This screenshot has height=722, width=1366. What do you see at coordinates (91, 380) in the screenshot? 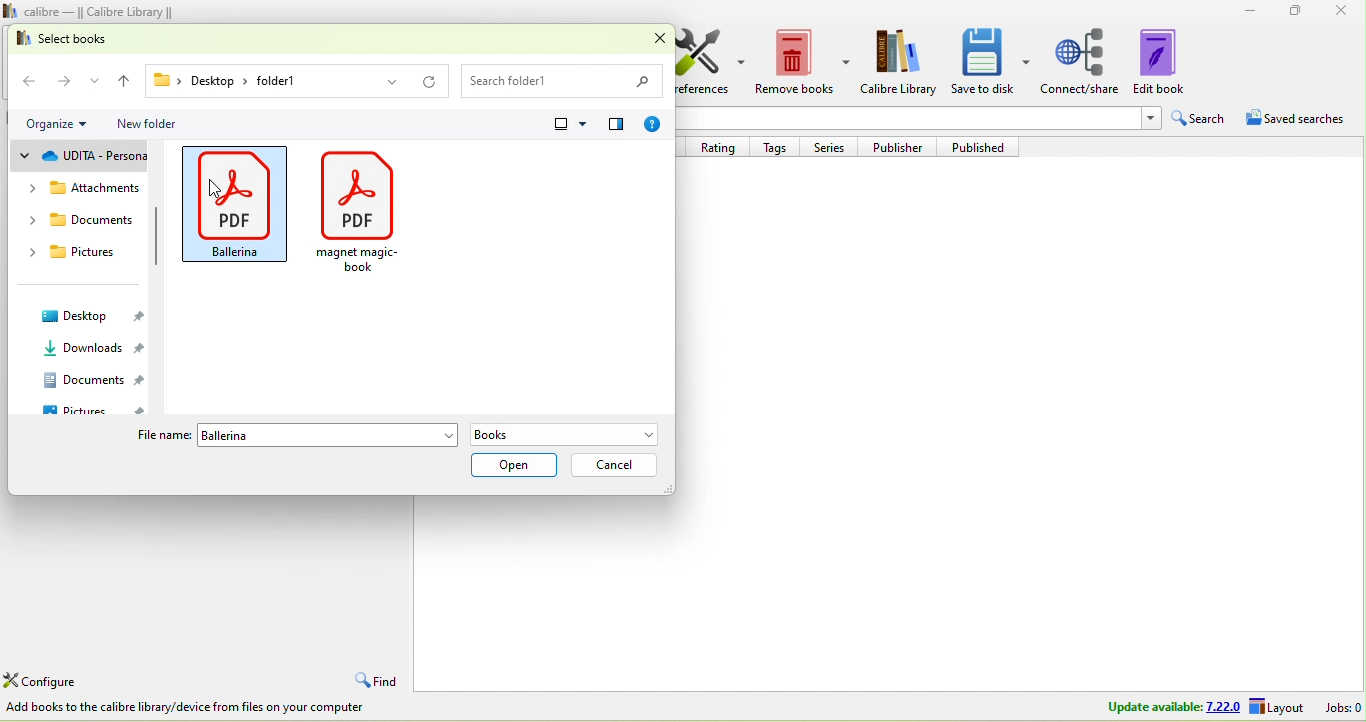
I see `documents` at bounding box center [91, 380].